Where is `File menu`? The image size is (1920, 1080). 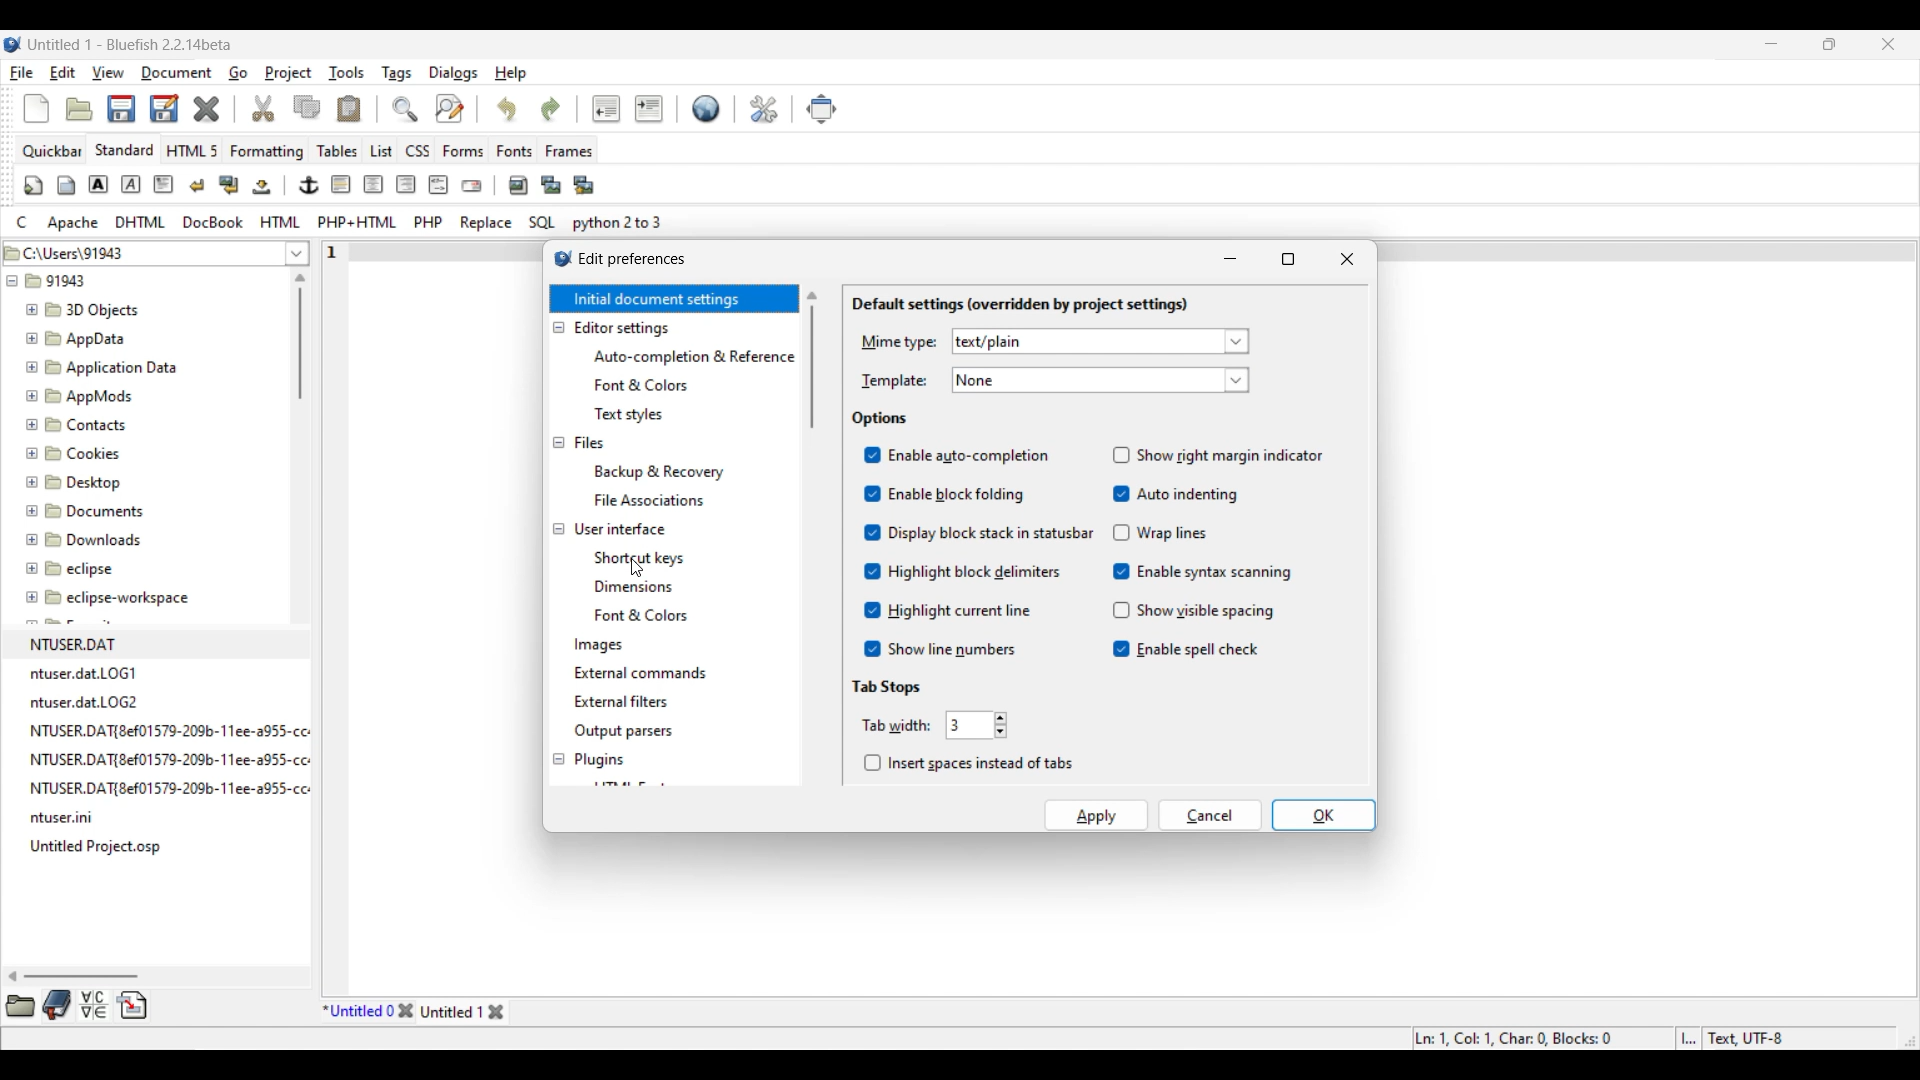 File menu is located at coordinates (22, 73).